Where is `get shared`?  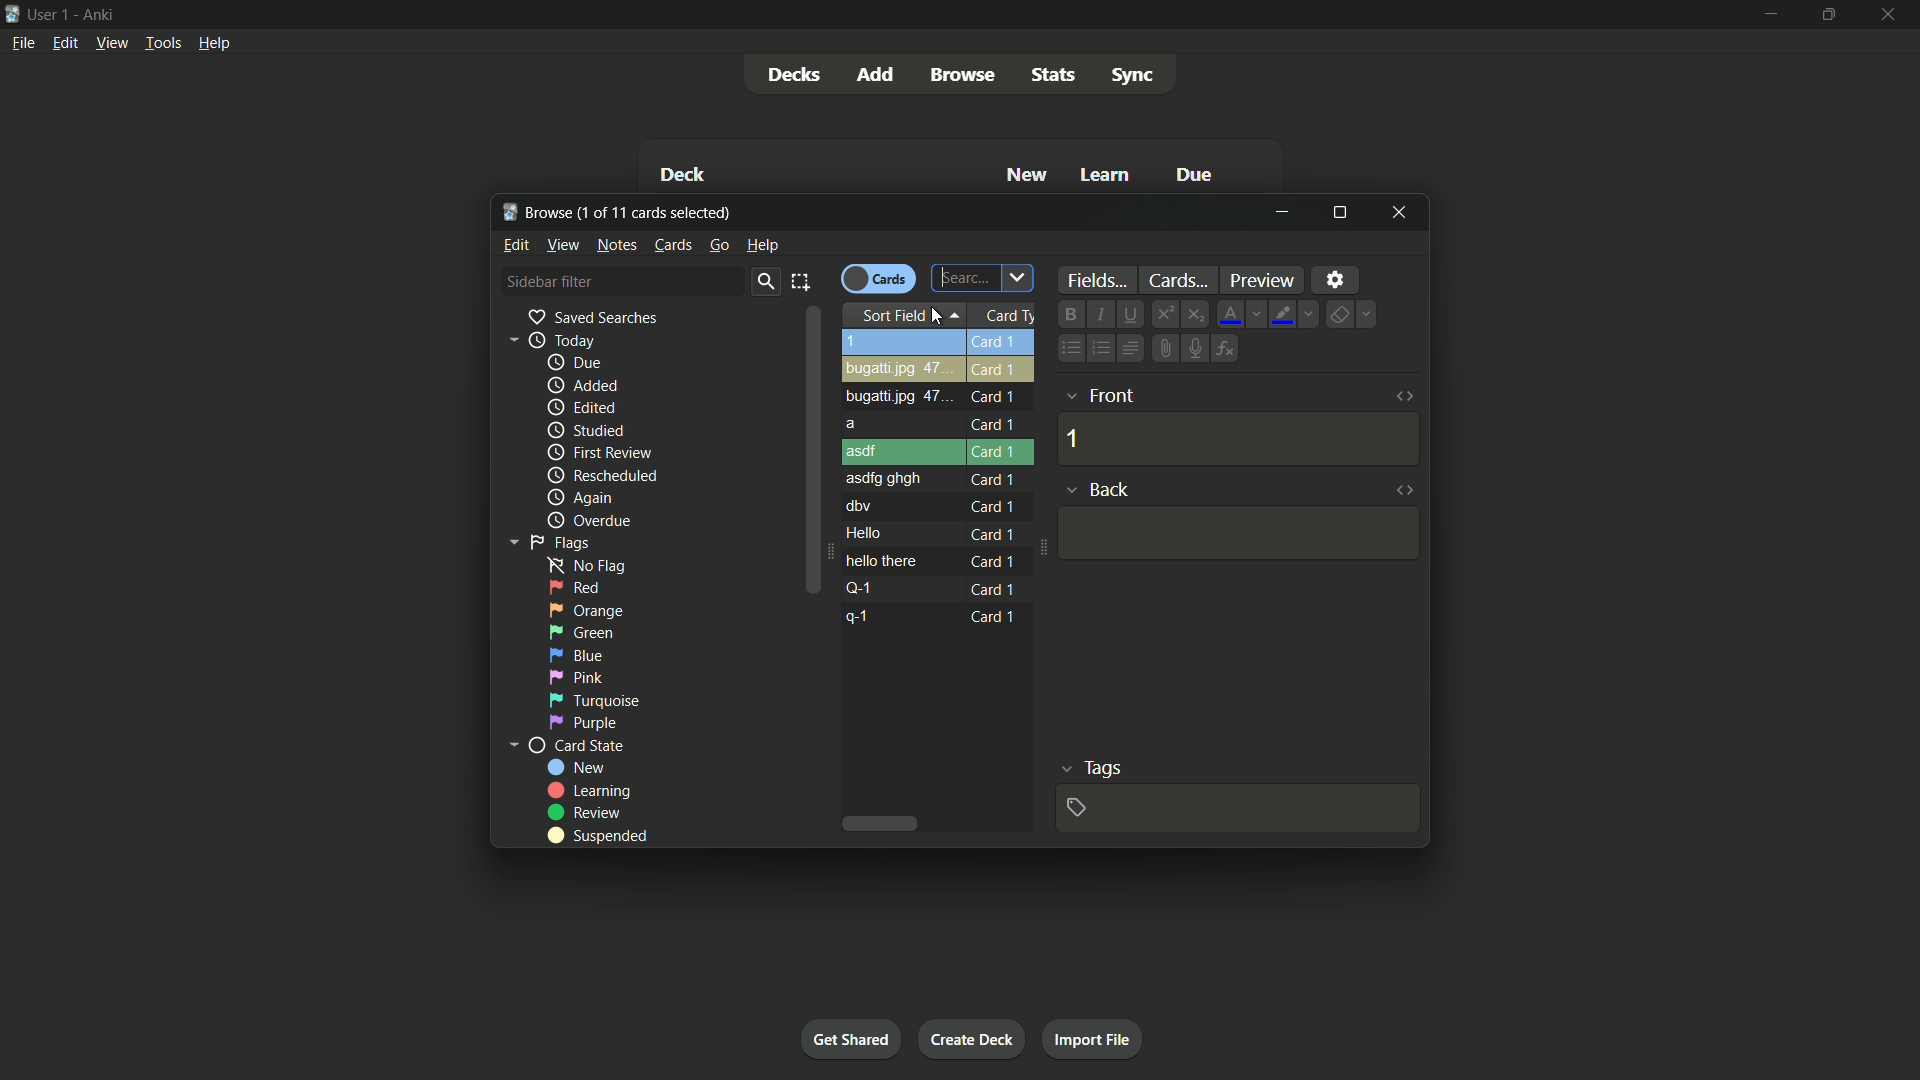 get shared is located at coordinates (855, 1040).